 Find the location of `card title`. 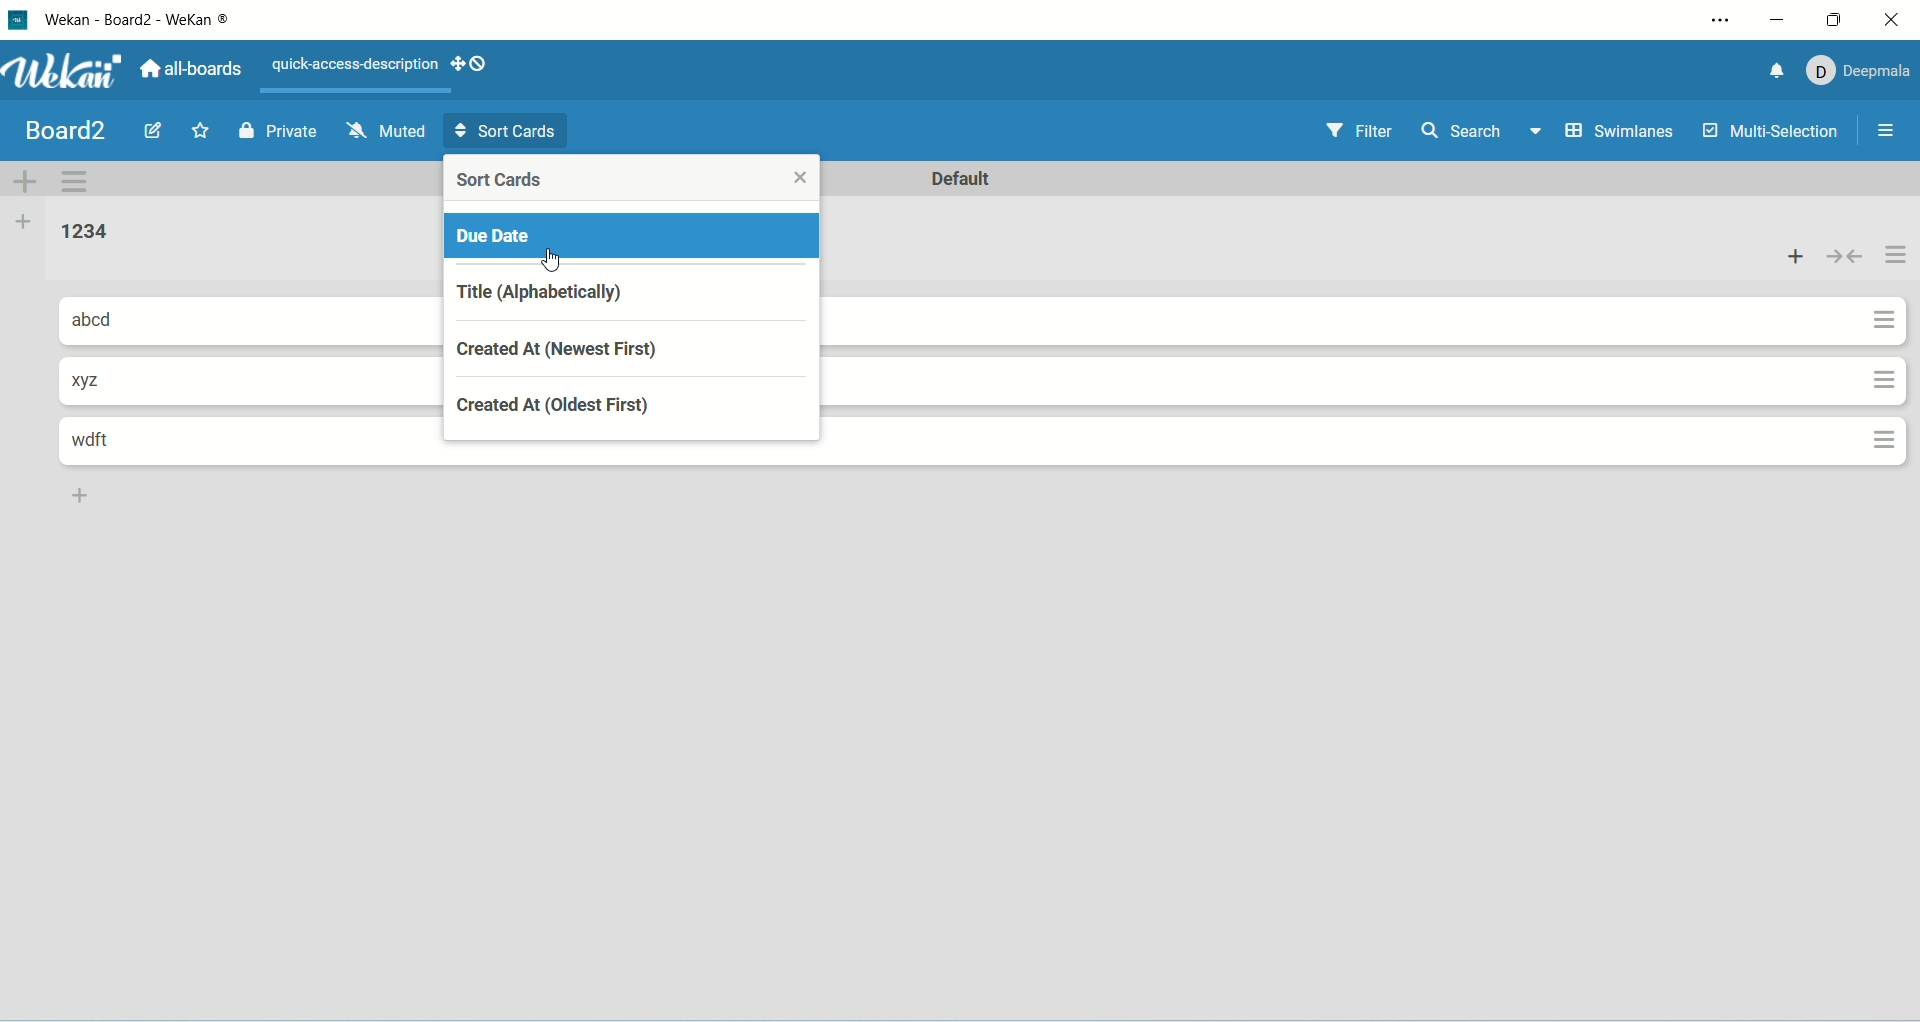

card title is located at coordinates (103, 320).